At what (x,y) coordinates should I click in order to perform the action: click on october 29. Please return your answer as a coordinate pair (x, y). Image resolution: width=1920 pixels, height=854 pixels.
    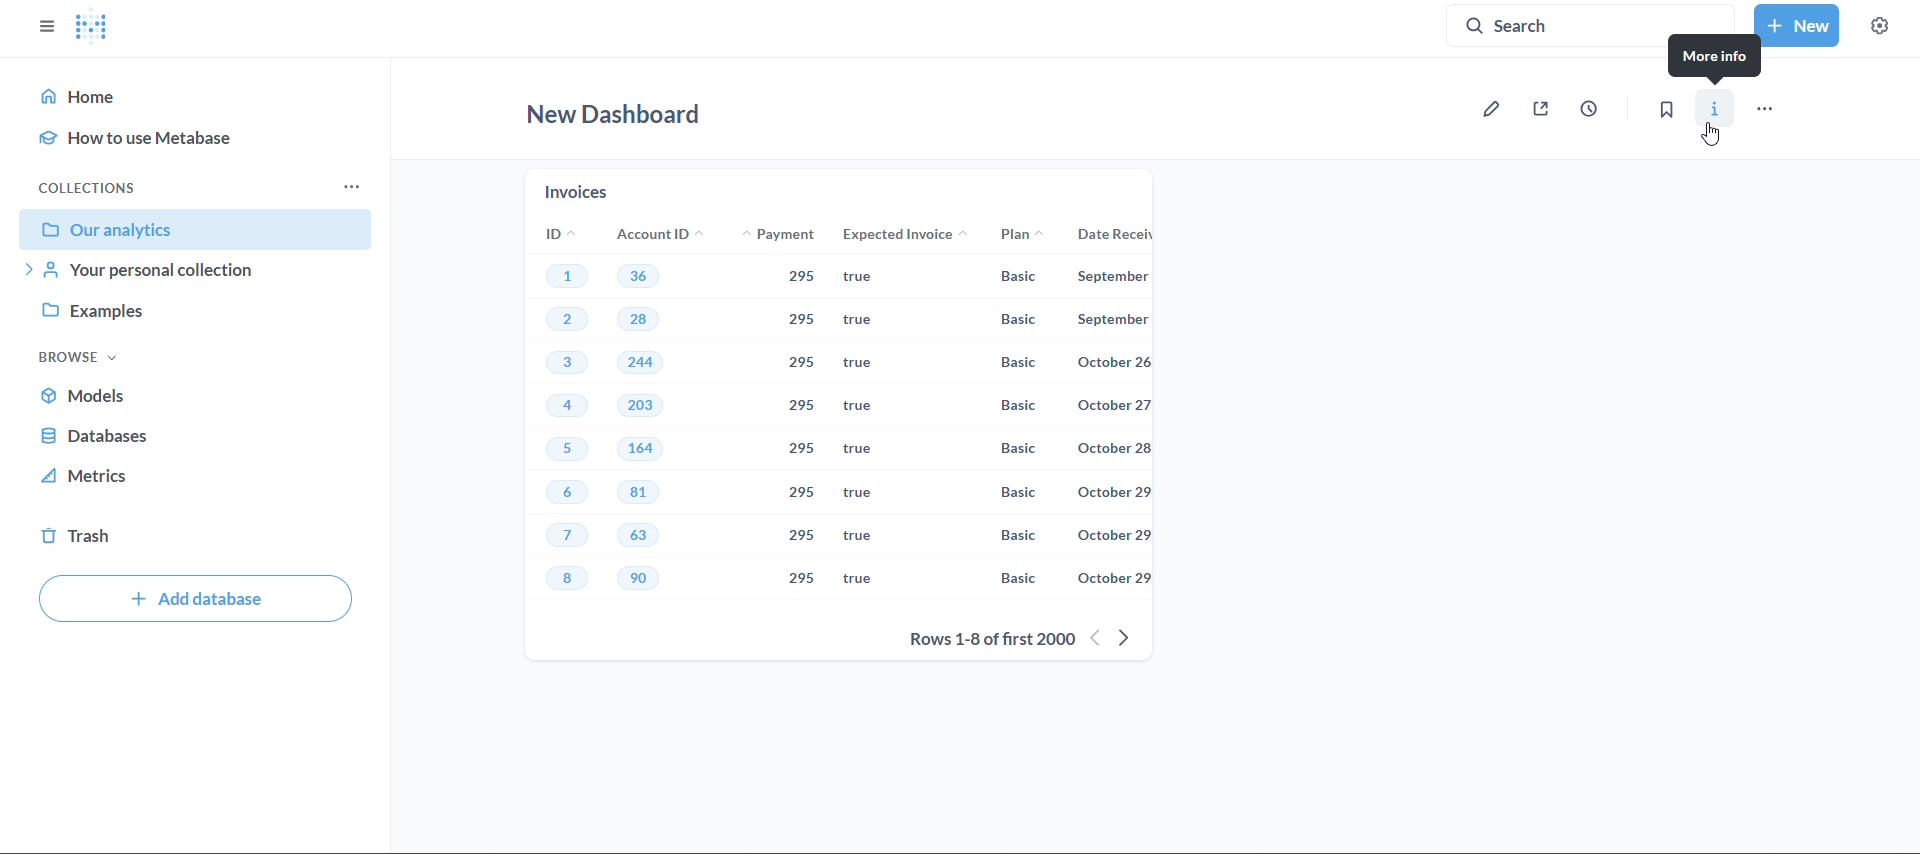
    Looking at the image, I should click on (1113, 492).